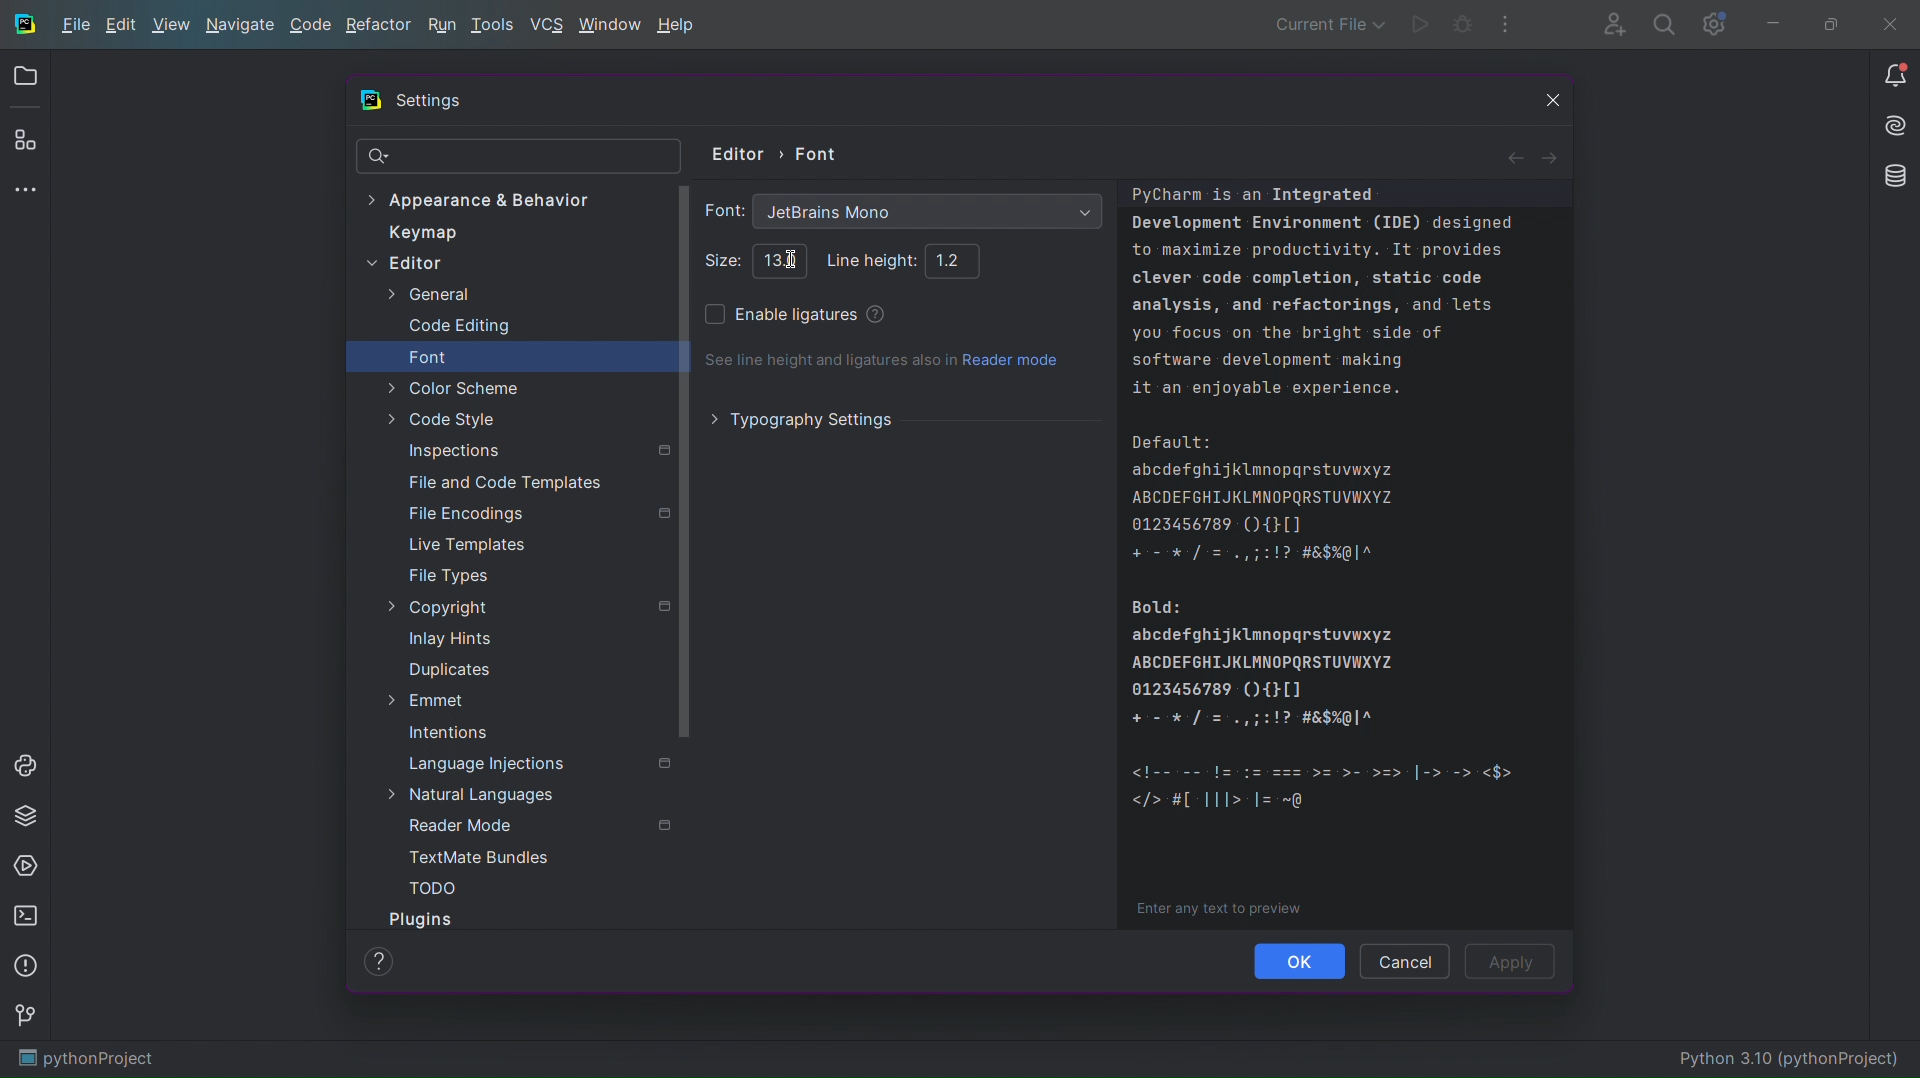 This screenshot has height=1078, width=1920. Describe the element at coordinates (25, 79) in the screenshot. I see `Open` at that location.